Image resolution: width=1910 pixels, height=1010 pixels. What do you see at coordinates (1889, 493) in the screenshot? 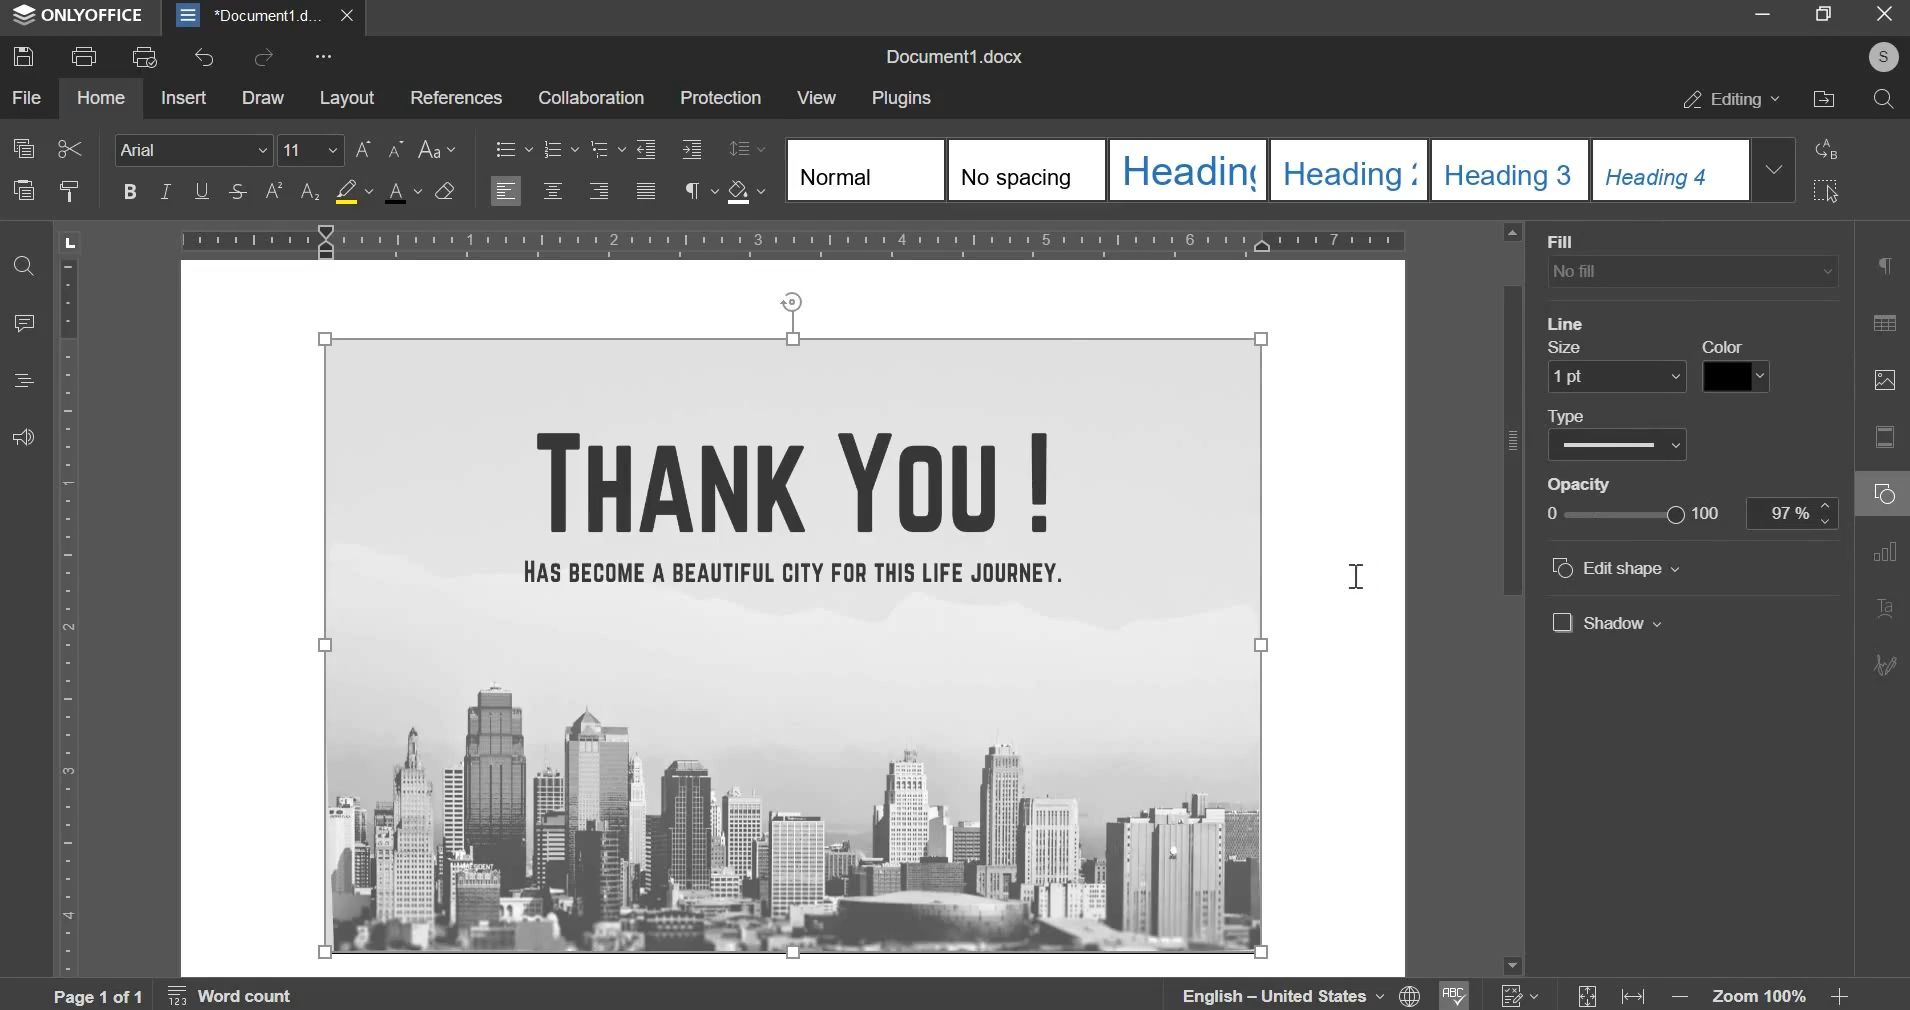
I see `shape settings` at bounding box center [1889, 493].